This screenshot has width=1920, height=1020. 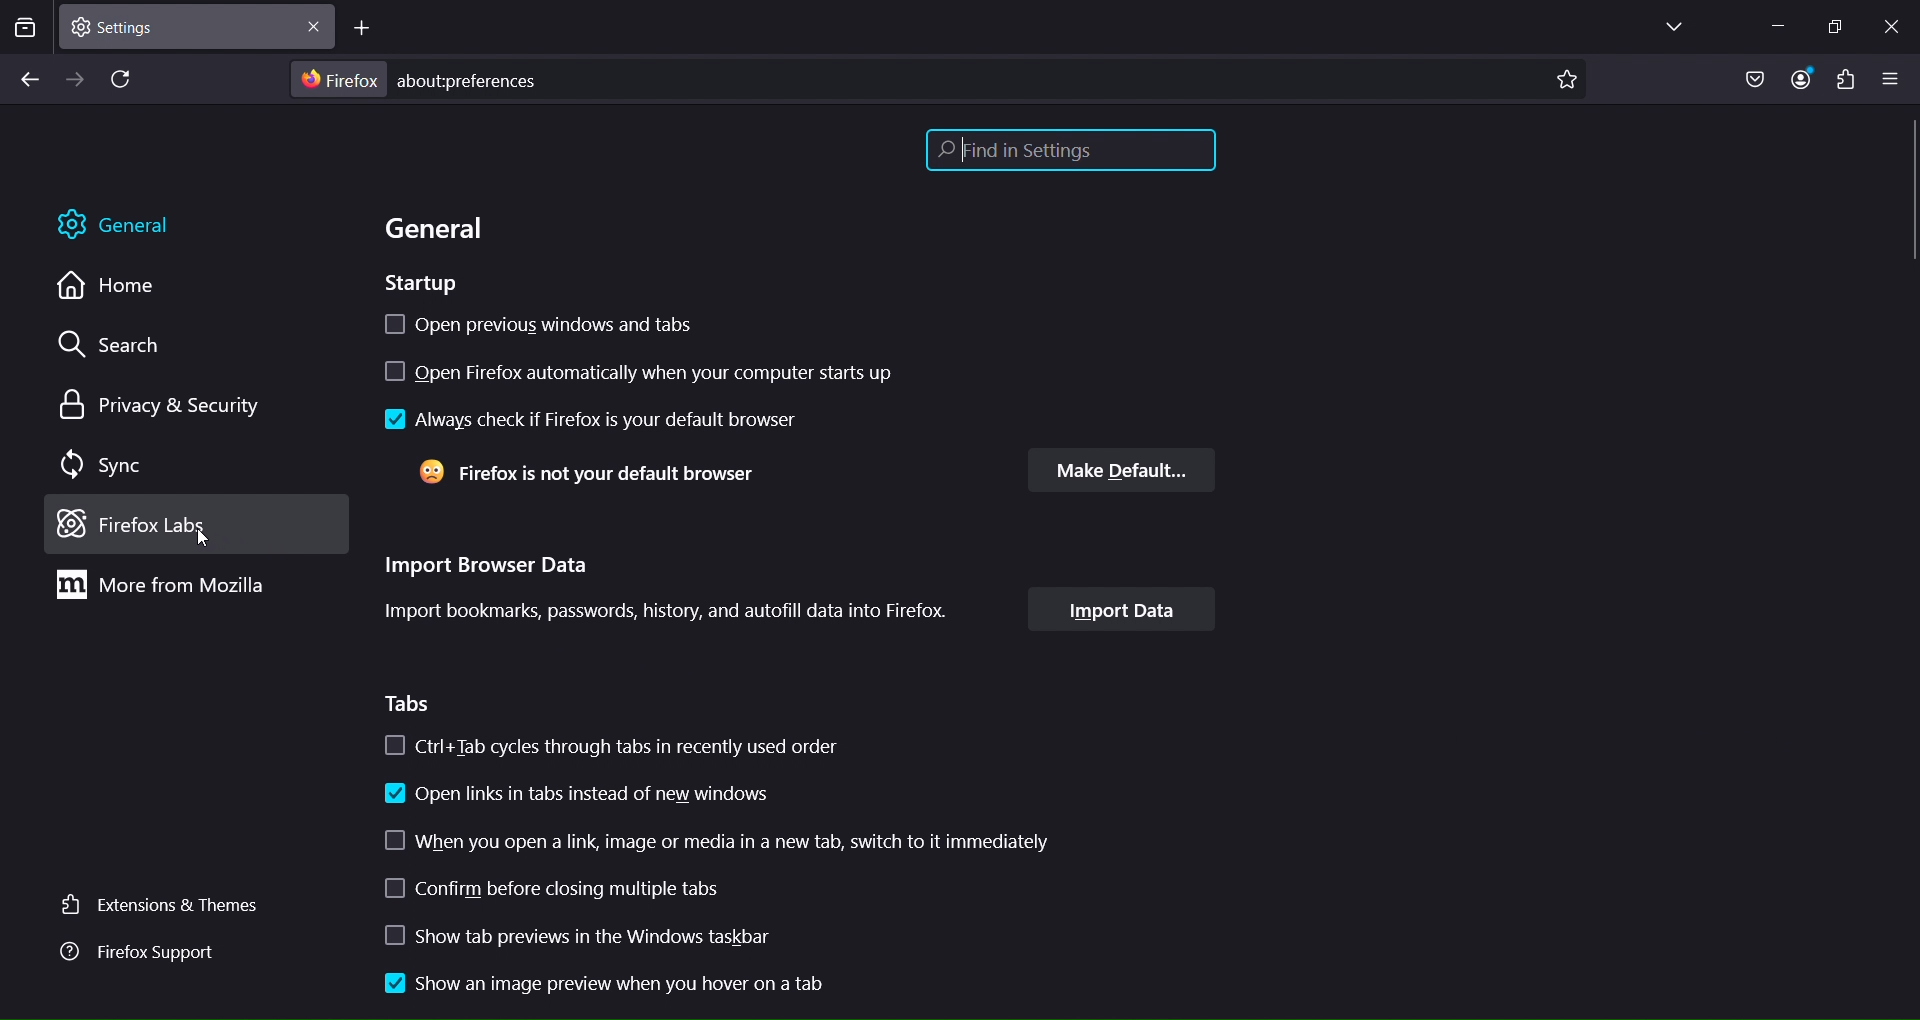 What do you see at coordinates (1845, 82) in the screenshot?
I see `extensions` at bounding box center [1845, 82].